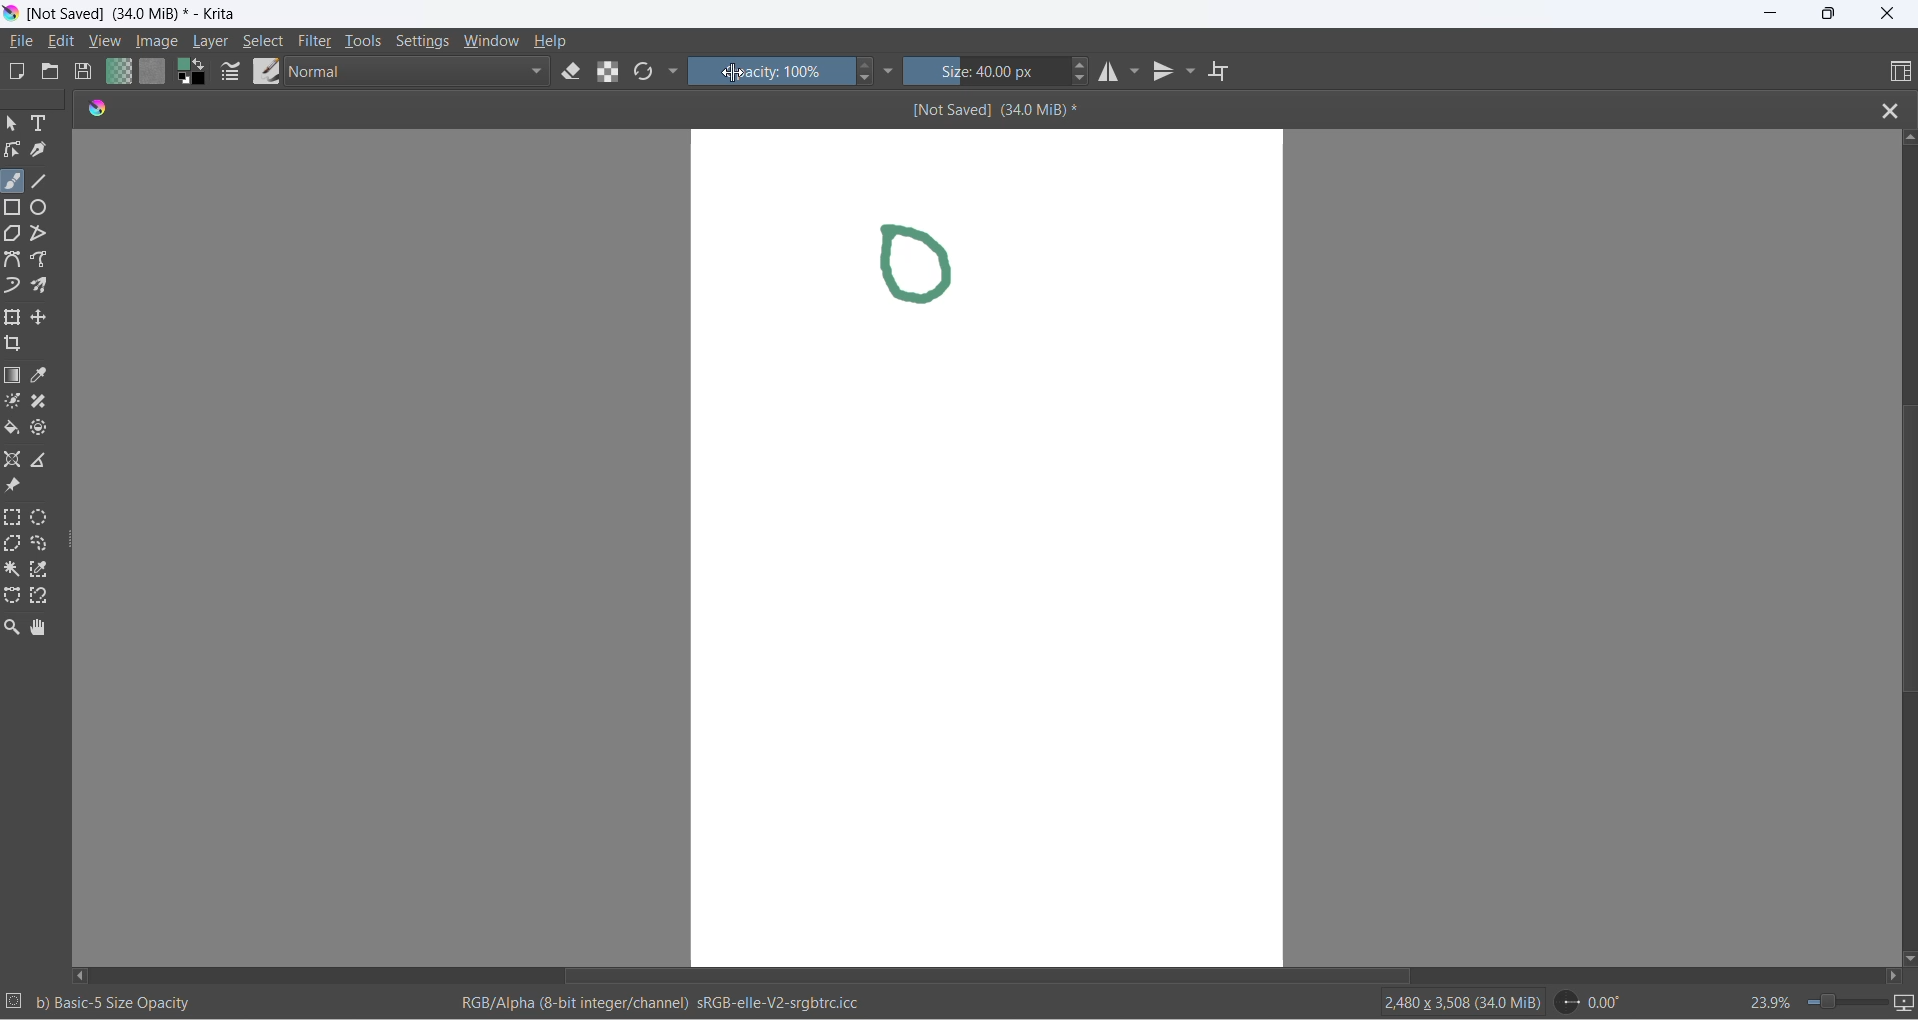  What do you see at coordinates (1460, 1005) in the screenshot?
I see `2480 x 3508 (34.0 MiB)` at bounding box center [1460, 1005].